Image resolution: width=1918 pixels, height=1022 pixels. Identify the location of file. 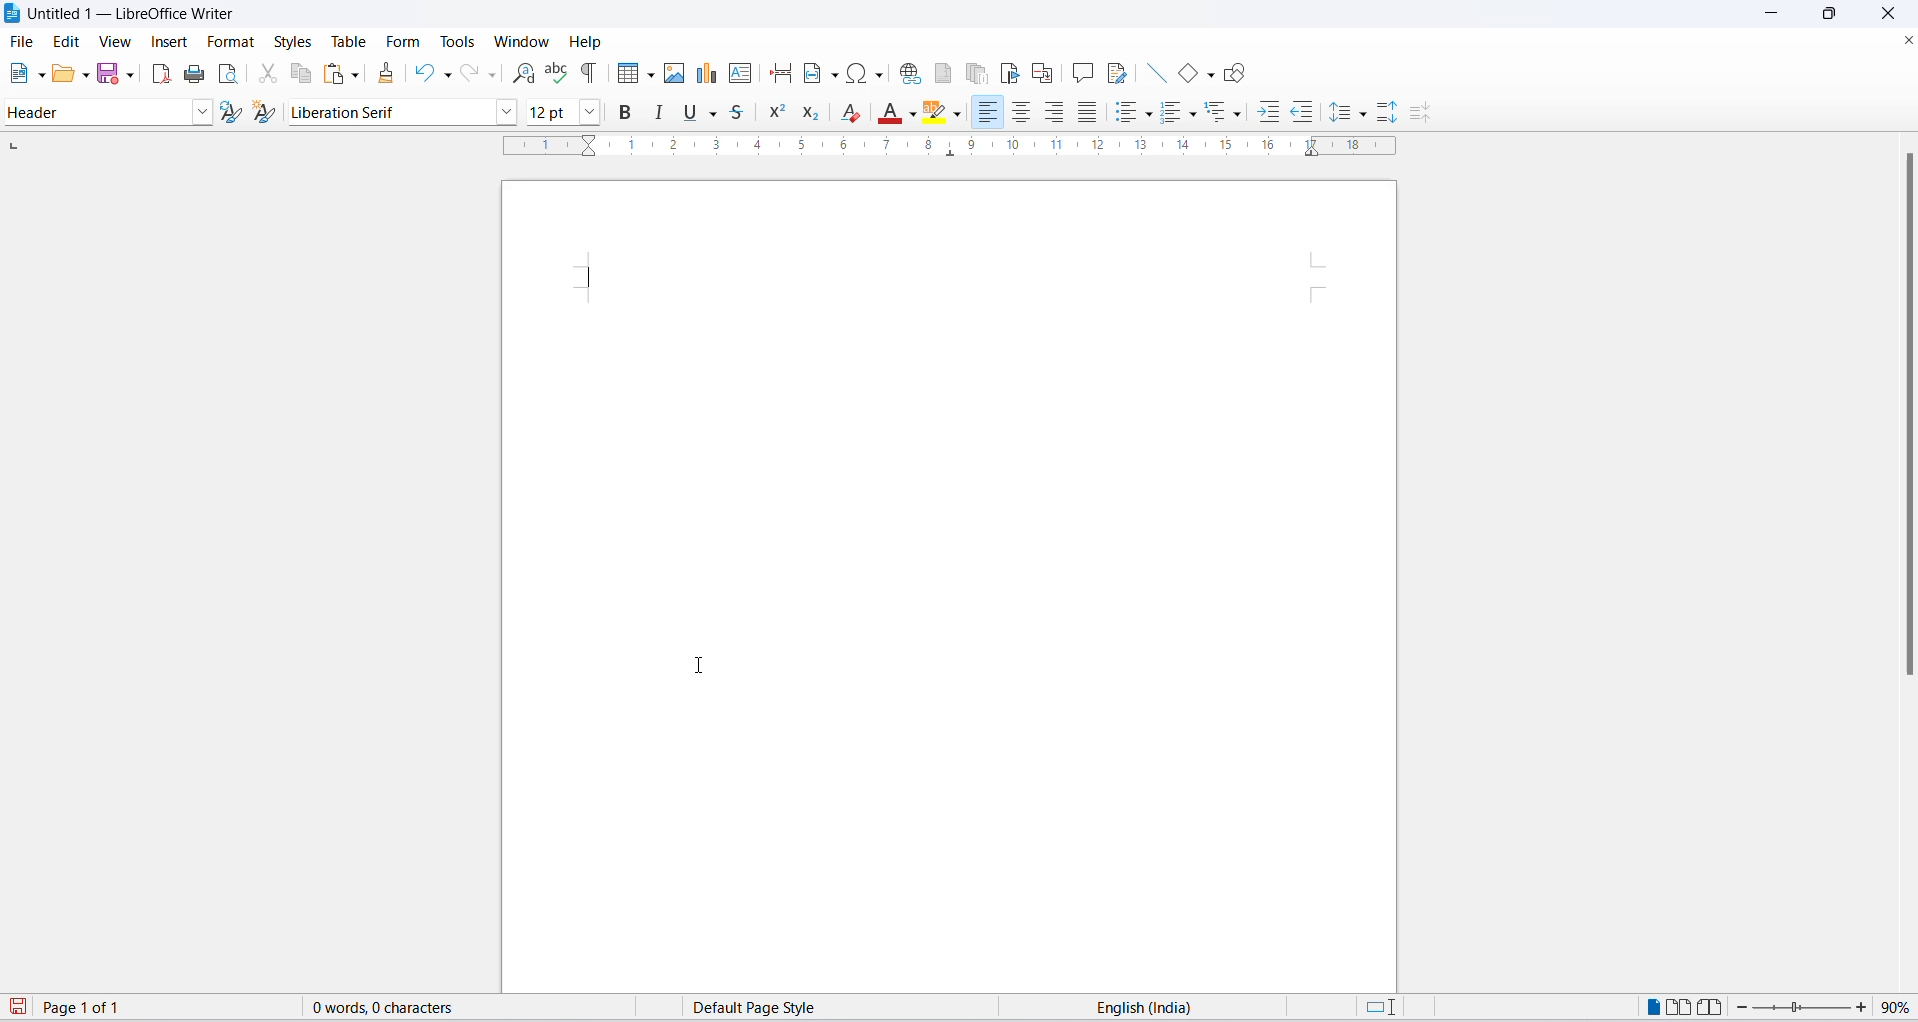
(23, 41).